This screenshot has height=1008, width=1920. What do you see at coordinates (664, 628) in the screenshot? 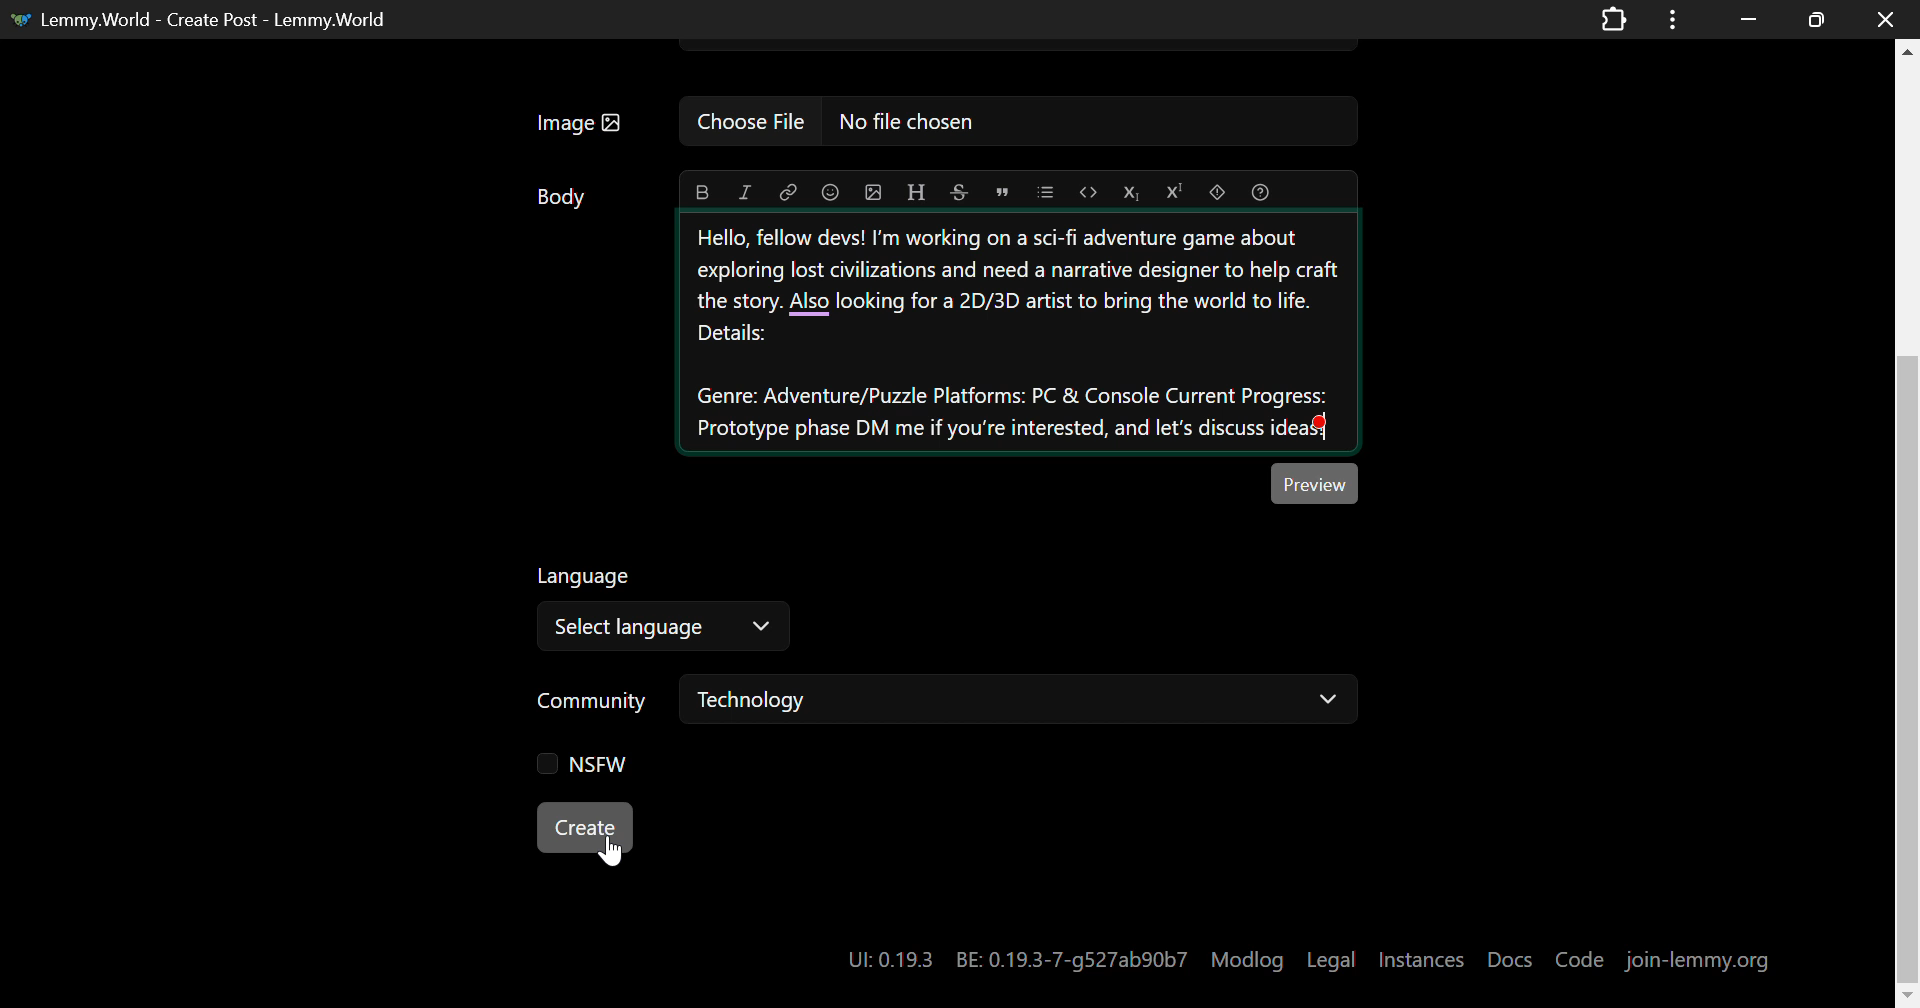
I see `Select Language` at bounding box center [664, 628].